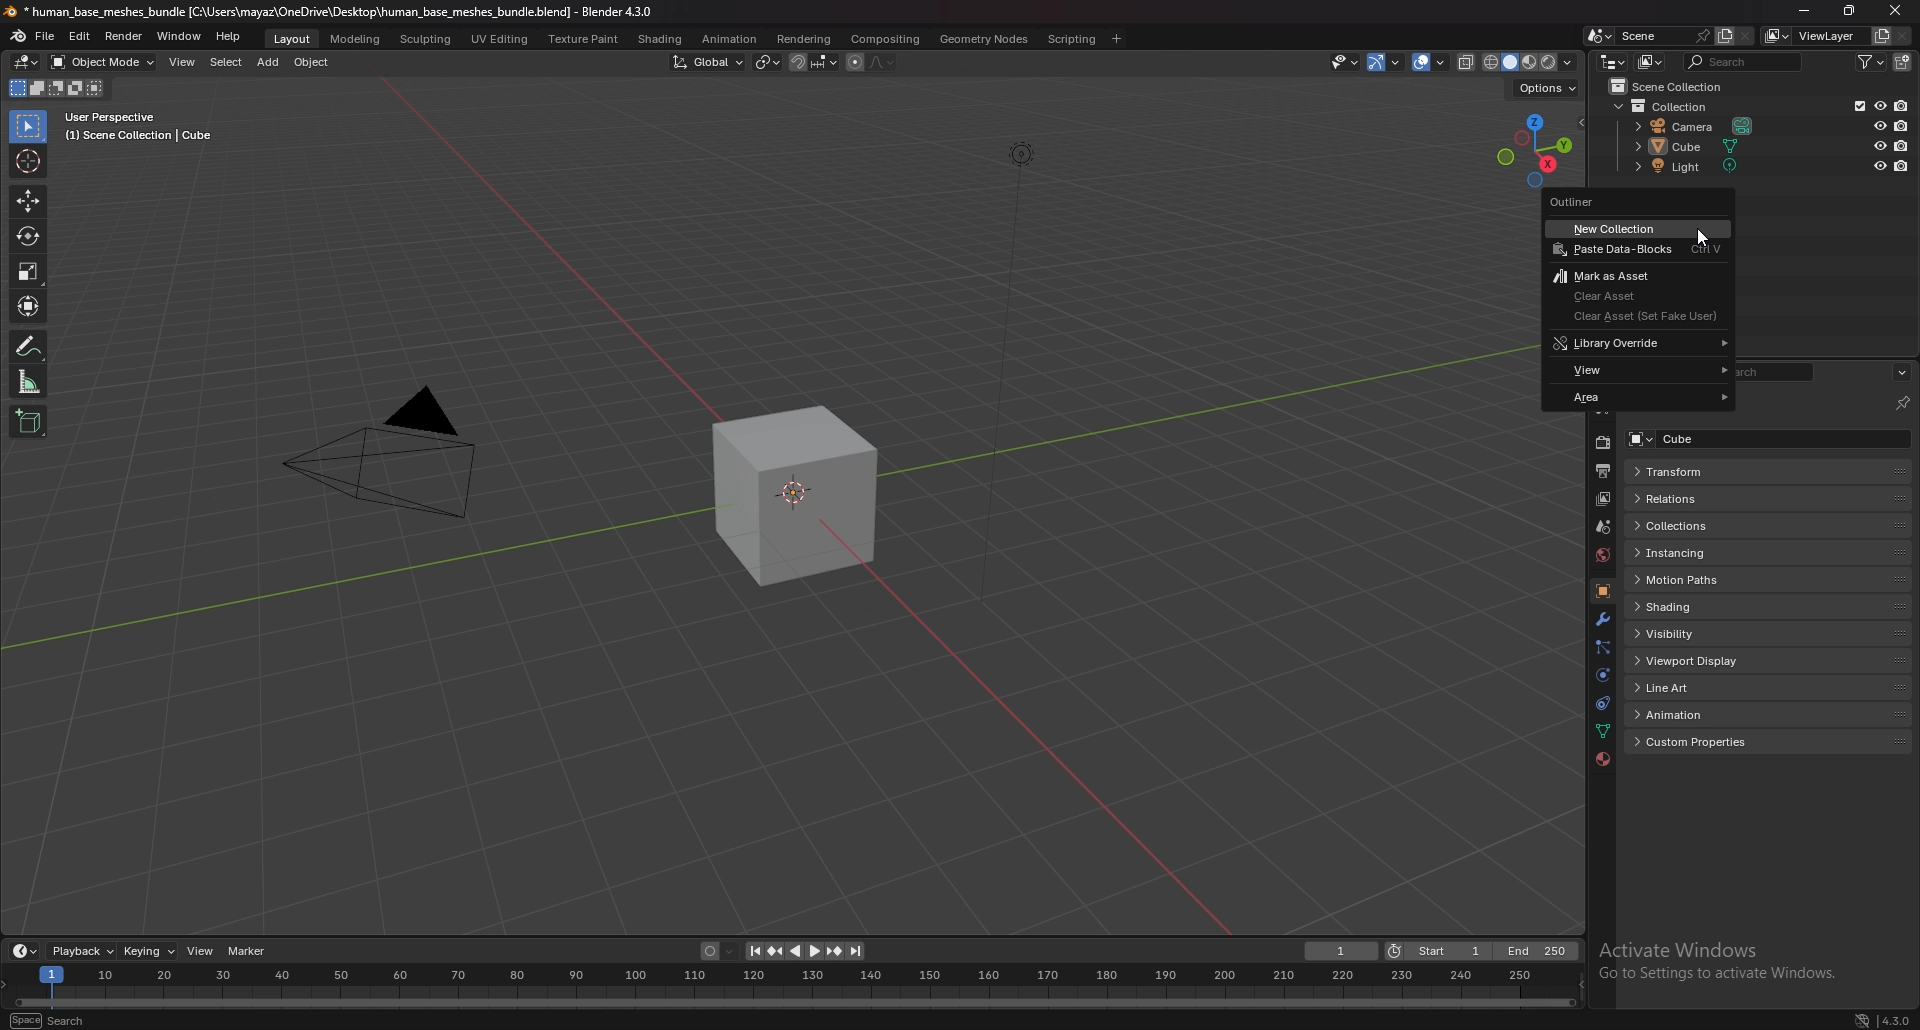 The height and width of the screenshot is (1030, 1920). Describe the element at coordinates (753, 951) in the screenshot. I see `jump to endpoint` at that location.